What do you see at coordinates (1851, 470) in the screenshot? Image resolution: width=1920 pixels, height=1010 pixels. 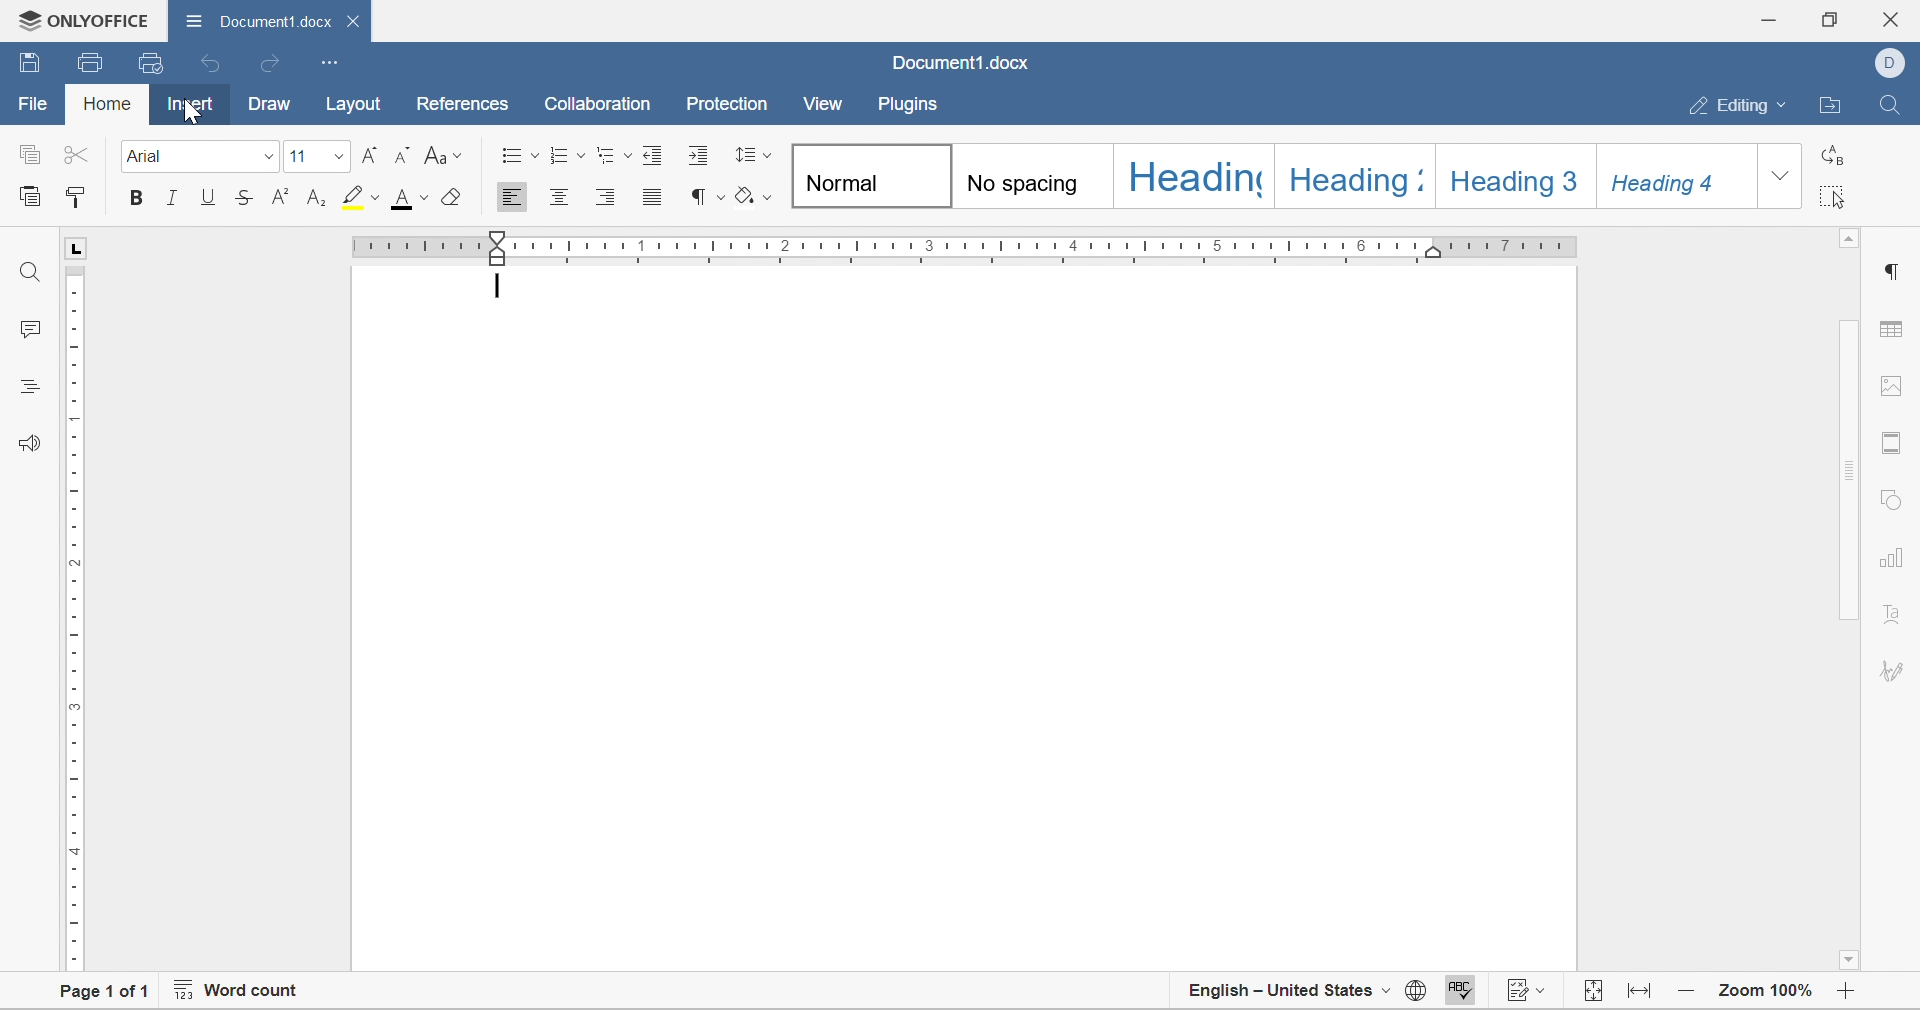 I see `Scroll bar` at bounding box center [1851, 470].